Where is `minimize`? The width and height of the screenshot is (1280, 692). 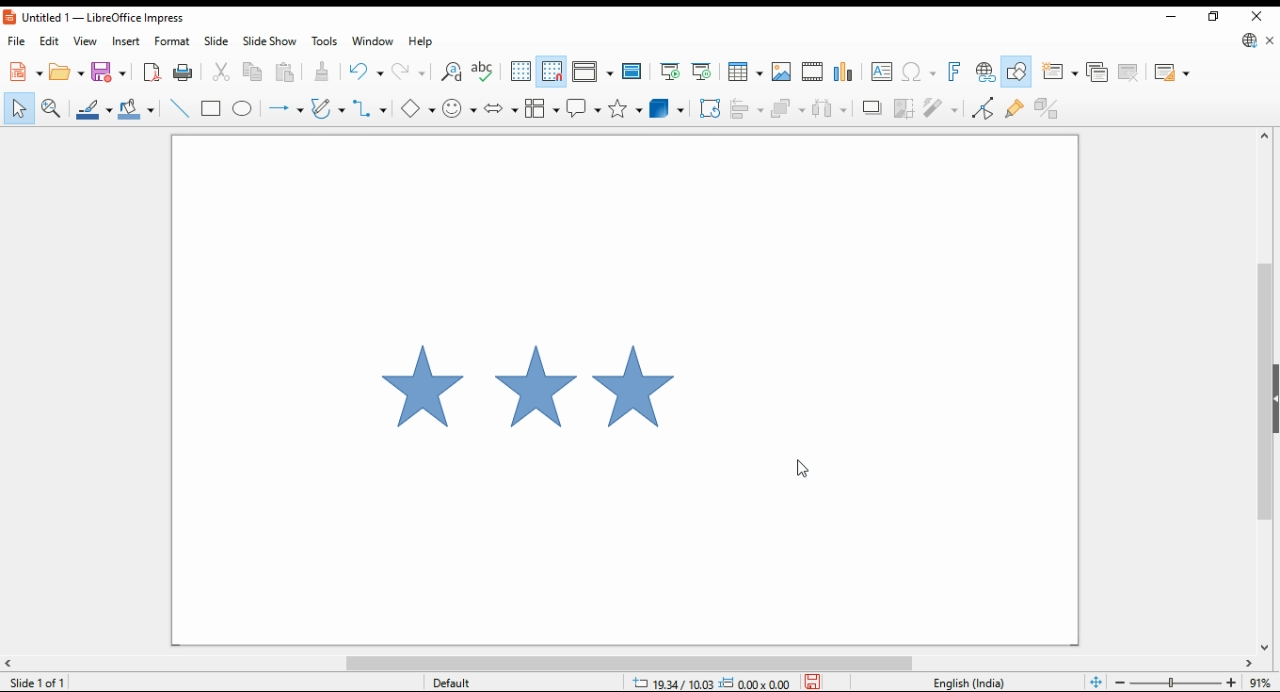
minimize is located at coordinates (1176, 17).